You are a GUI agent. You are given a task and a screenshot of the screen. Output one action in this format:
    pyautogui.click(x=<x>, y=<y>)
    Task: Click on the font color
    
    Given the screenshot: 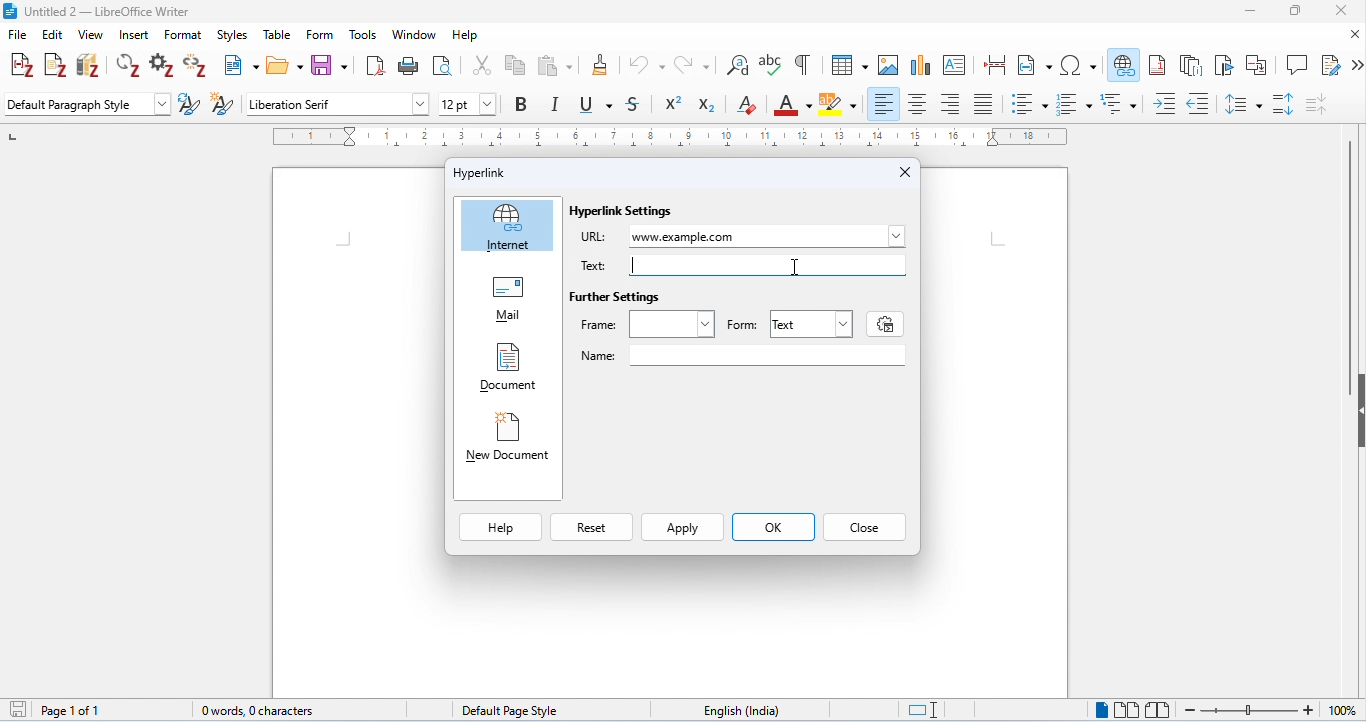 What is the action you would take?
    pyautogui.click(x=793, y=106)
    